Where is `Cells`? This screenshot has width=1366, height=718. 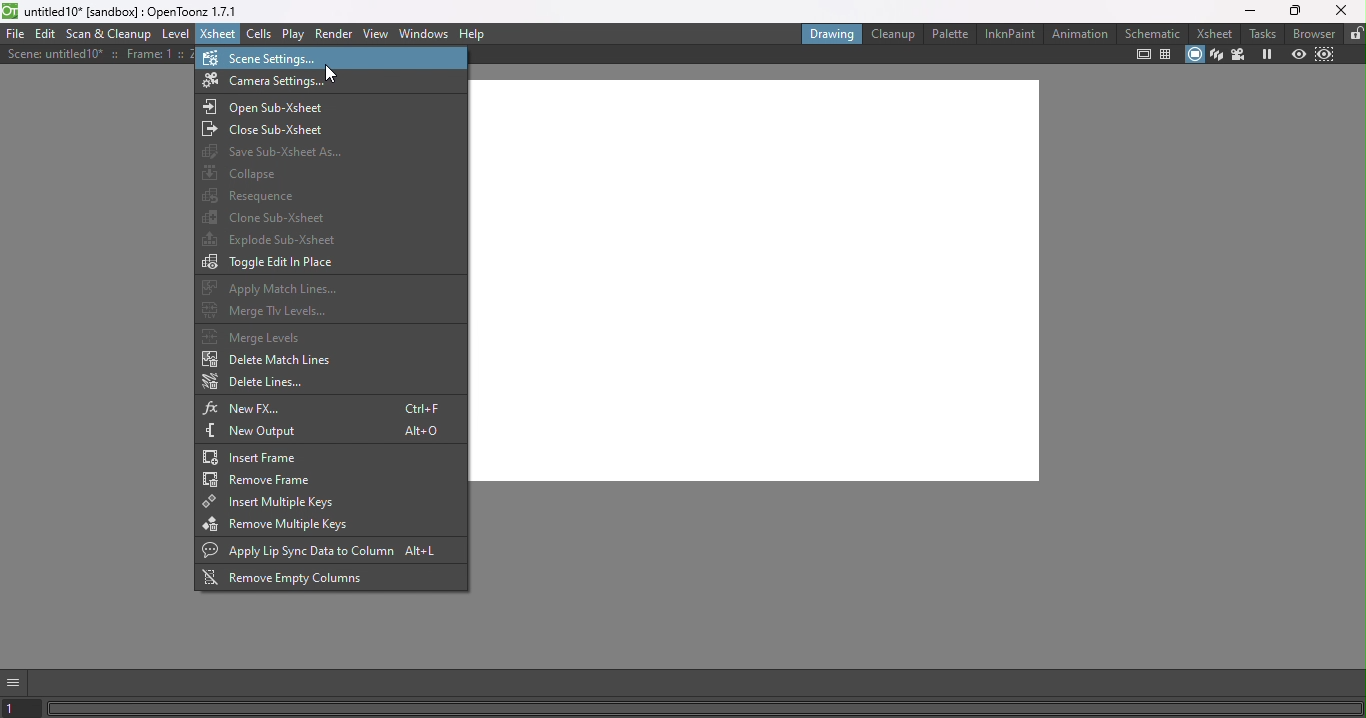
Cells is located at coordinates (260, 34).